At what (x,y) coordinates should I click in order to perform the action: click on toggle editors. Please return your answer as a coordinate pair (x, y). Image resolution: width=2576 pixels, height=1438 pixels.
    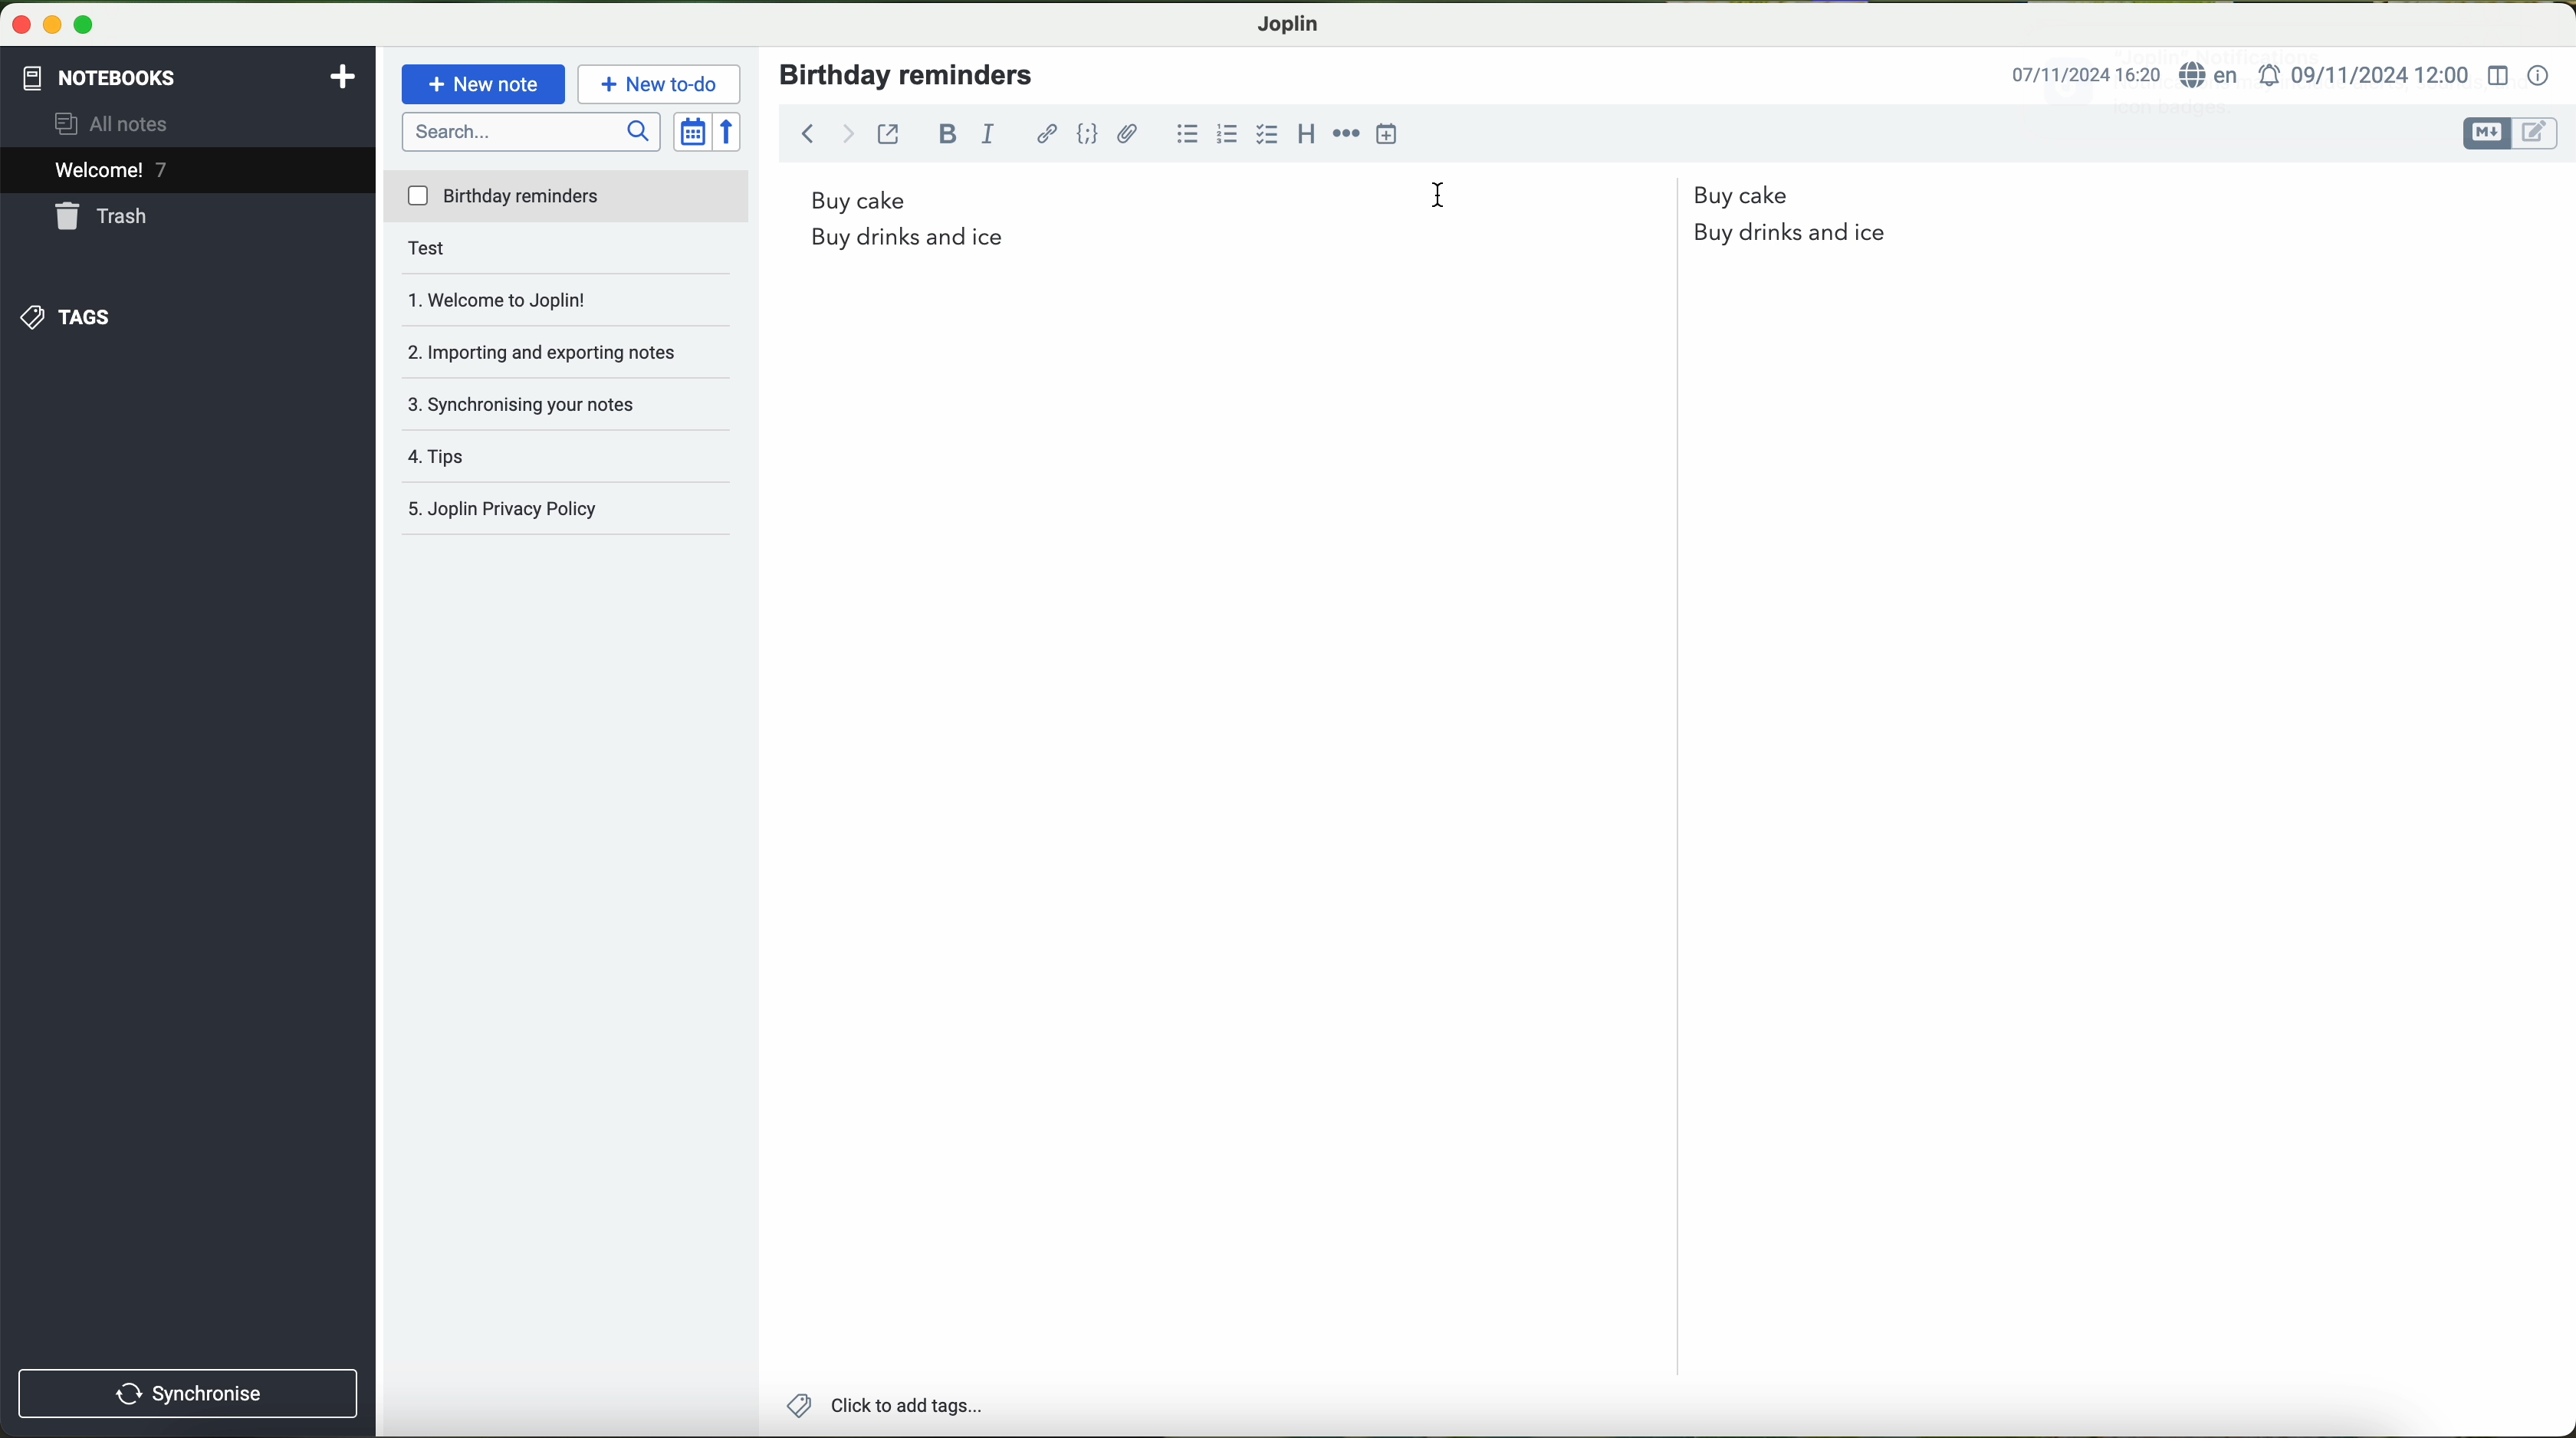
    Looking at the image, I should click on (2512, 134).